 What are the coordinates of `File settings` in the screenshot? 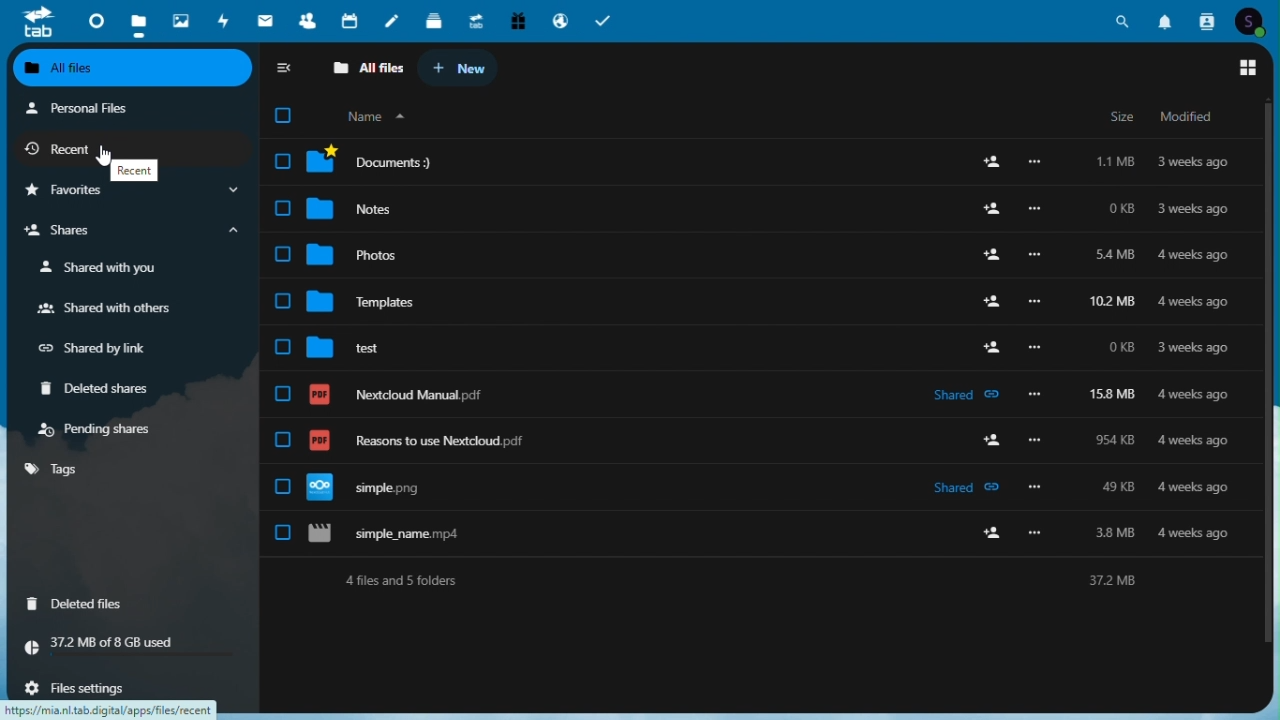 It's located at (71, 688).